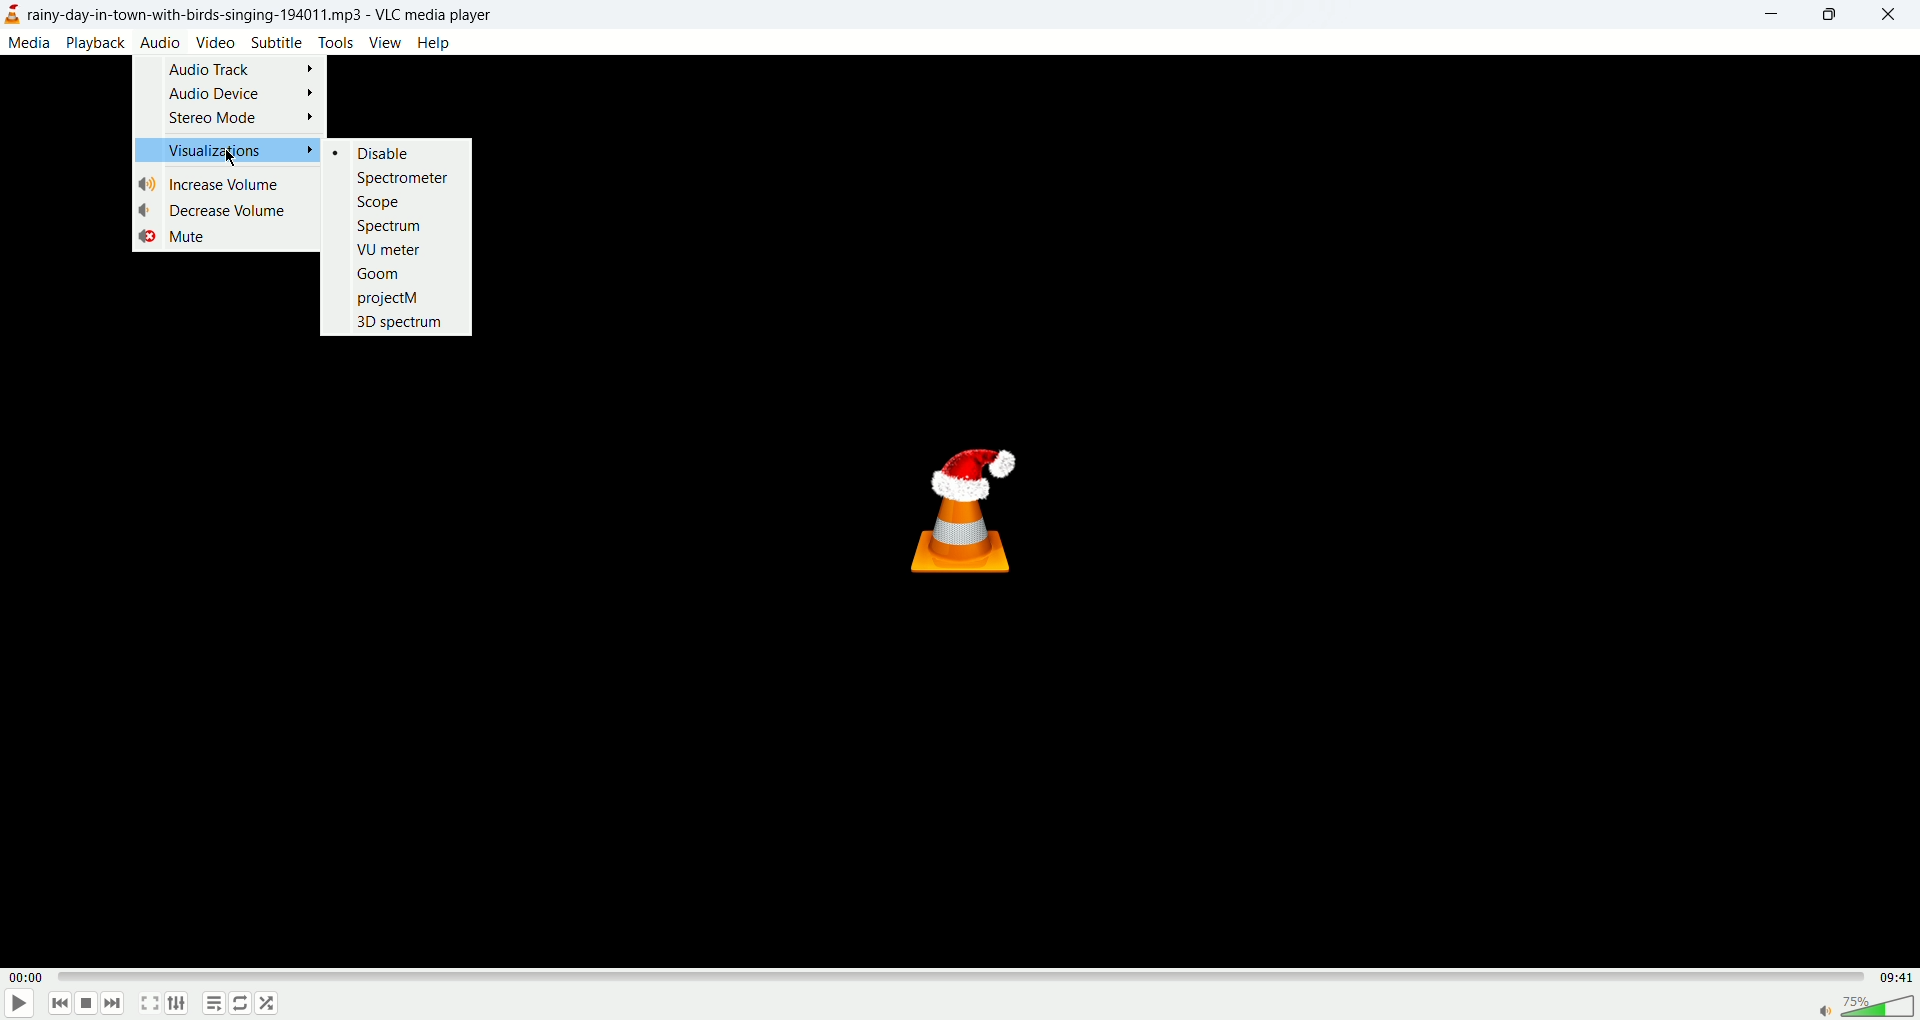 The height and width of the screenshot is (1020, 1920). What do you see at coordinates (25, 976) in the screenshot?
I see `played time` at bounding box center [25, 976].